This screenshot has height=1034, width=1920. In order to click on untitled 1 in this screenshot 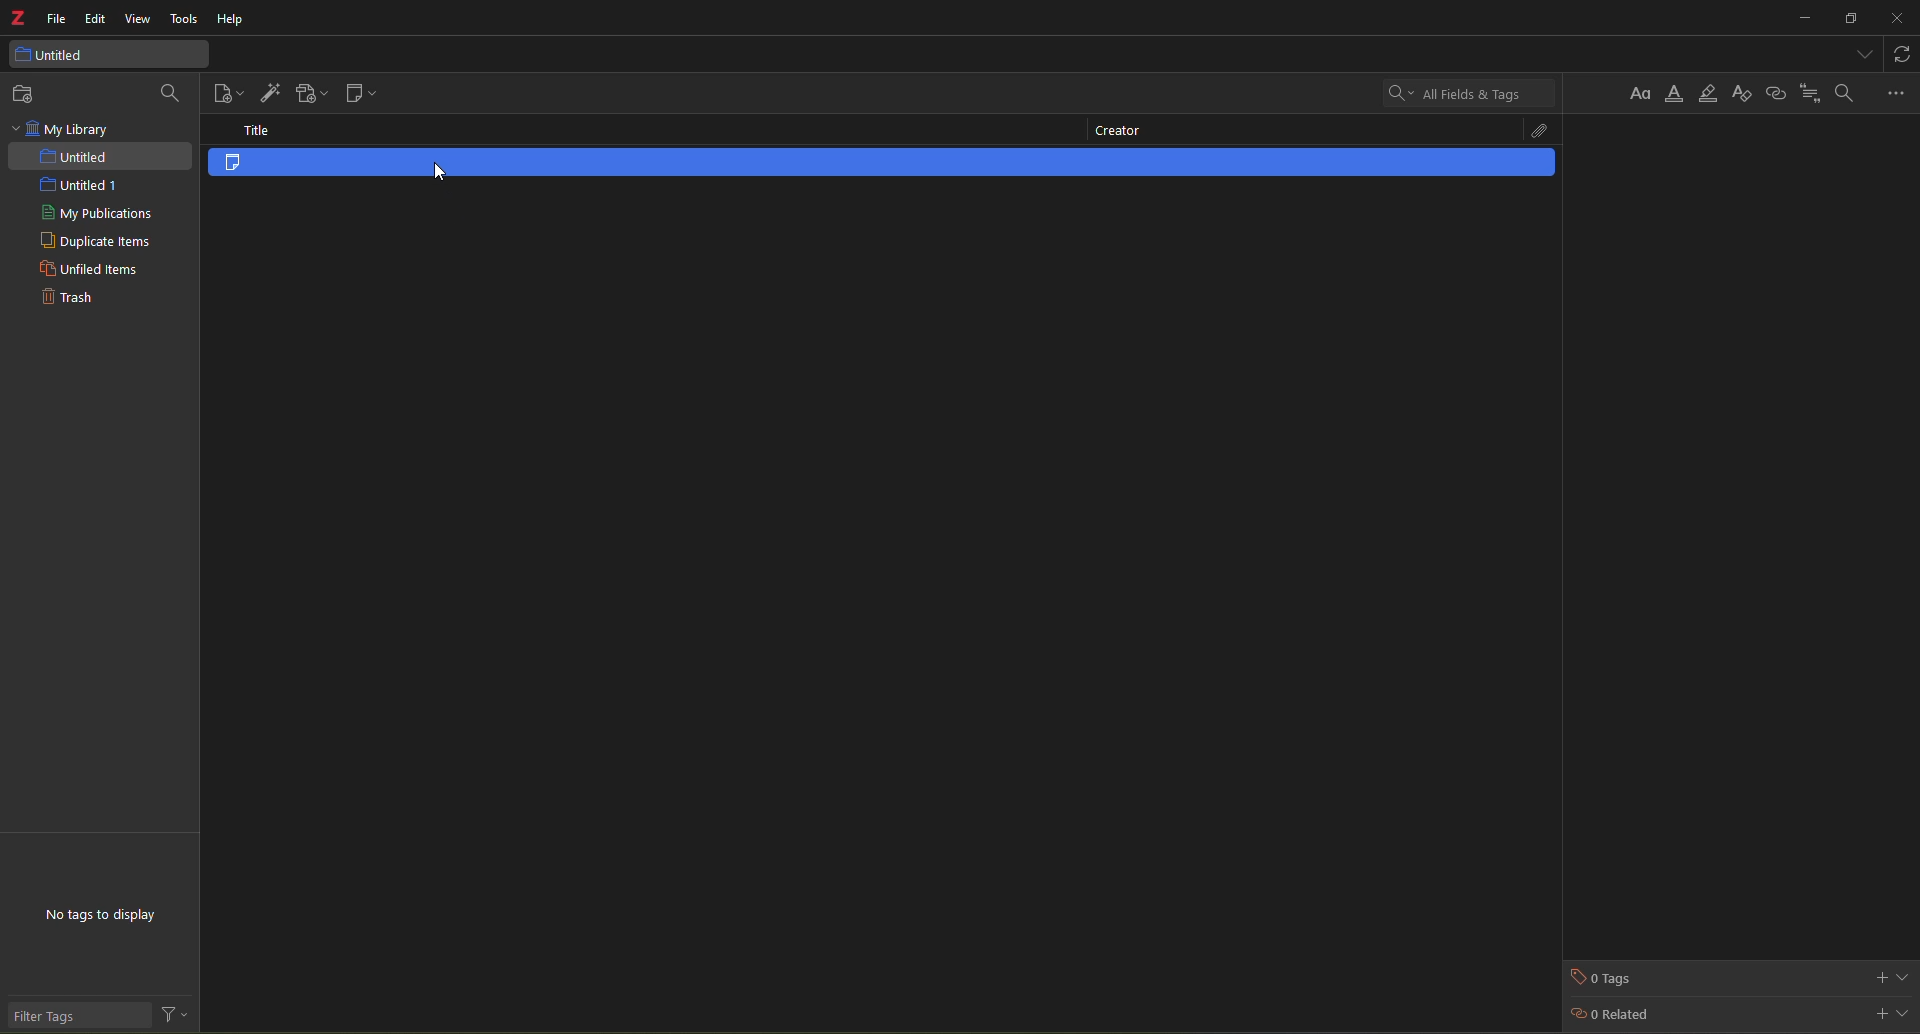, I will do `click(77, 186)`.